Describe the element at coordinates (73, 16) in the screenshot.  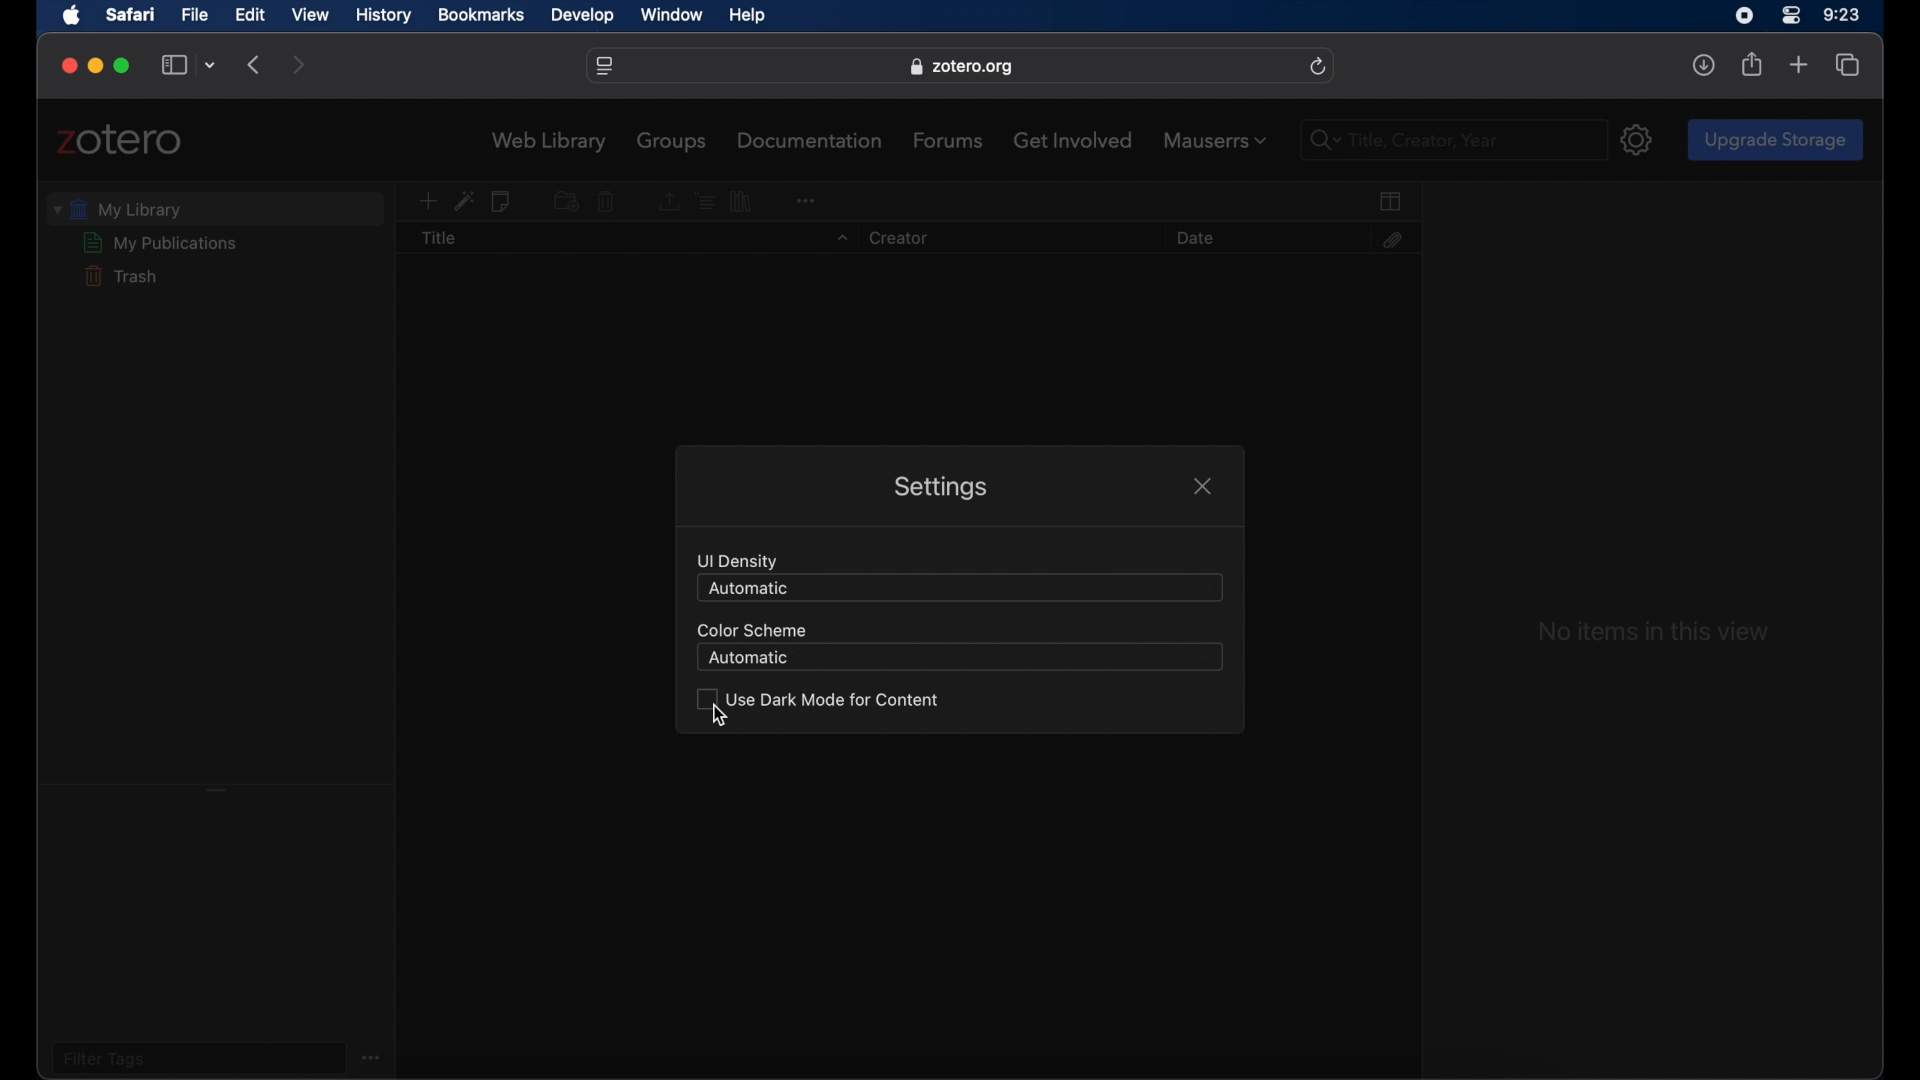
I see `apple icon` at that location.